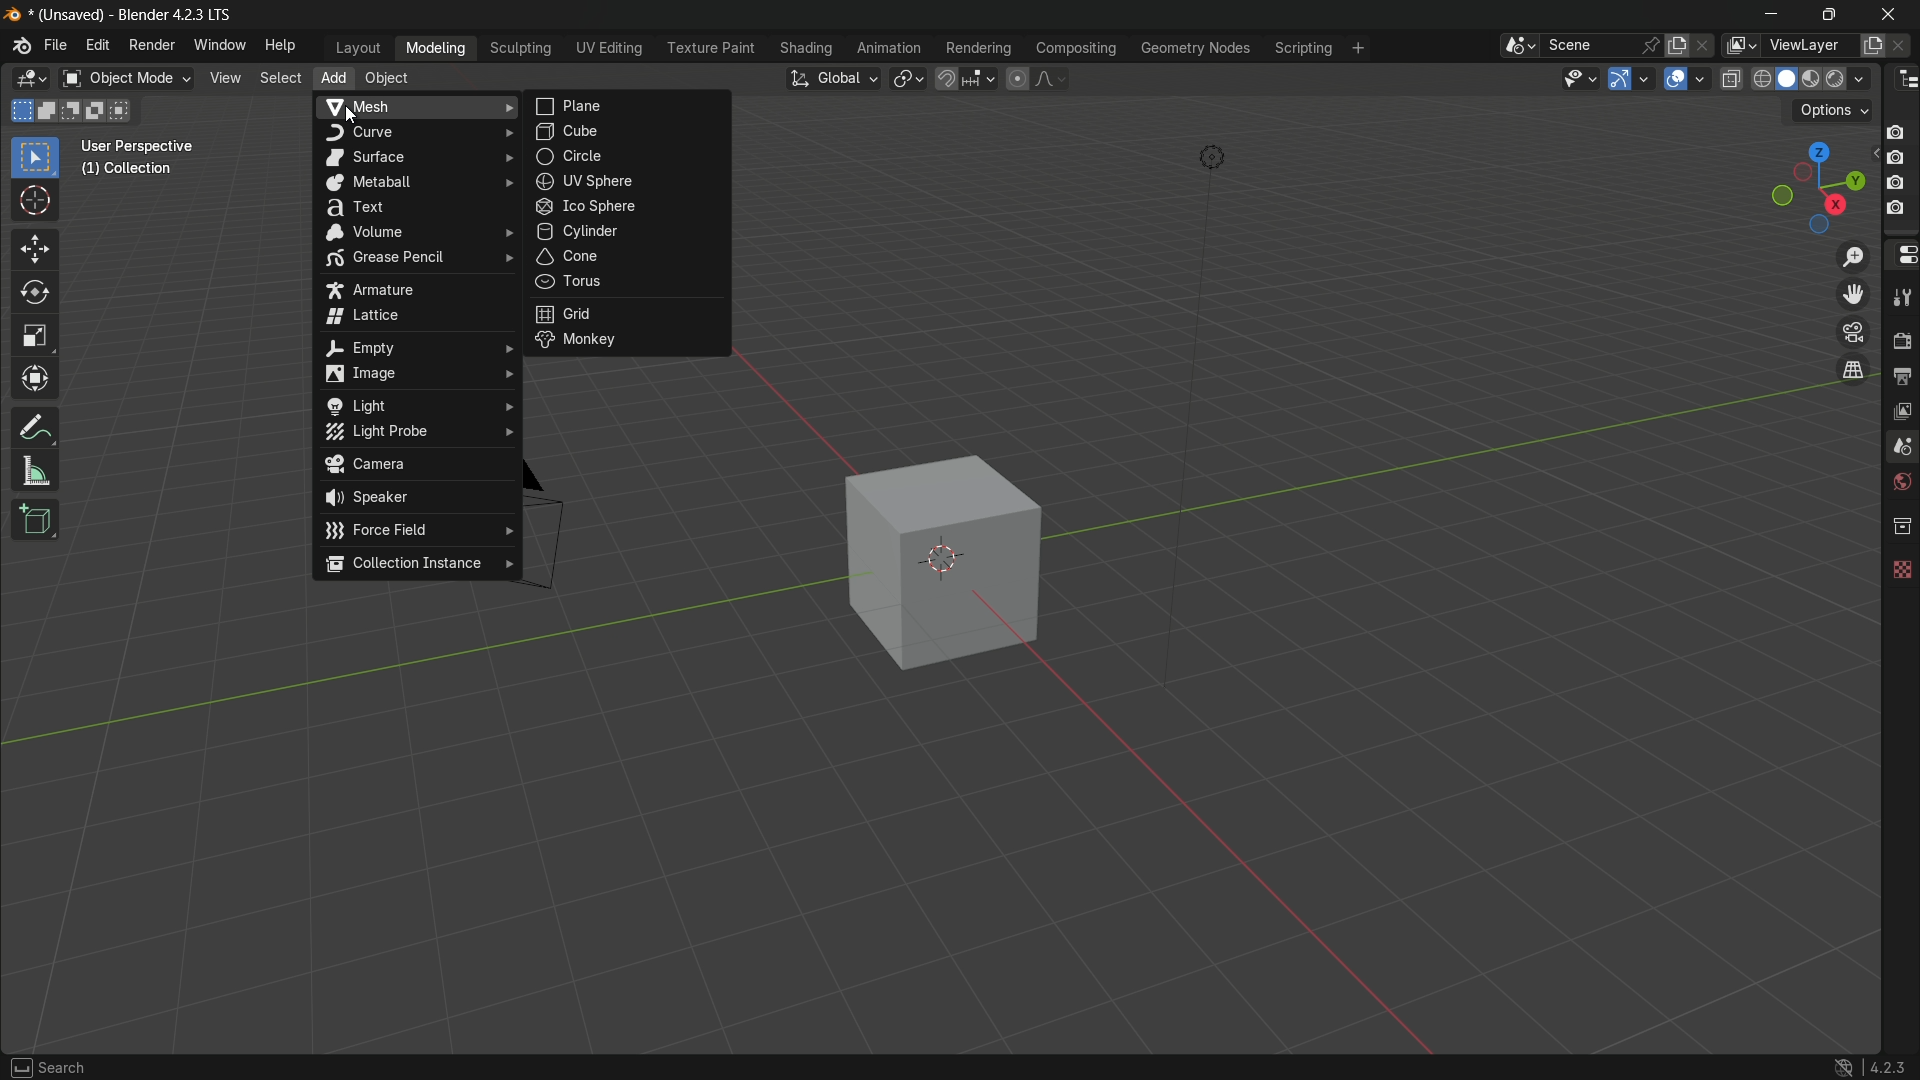 This screenshot has width=1920, height=1080. Describe the element at coordinates (1903, 411) in the screenshot. I see `view layer` at that location.